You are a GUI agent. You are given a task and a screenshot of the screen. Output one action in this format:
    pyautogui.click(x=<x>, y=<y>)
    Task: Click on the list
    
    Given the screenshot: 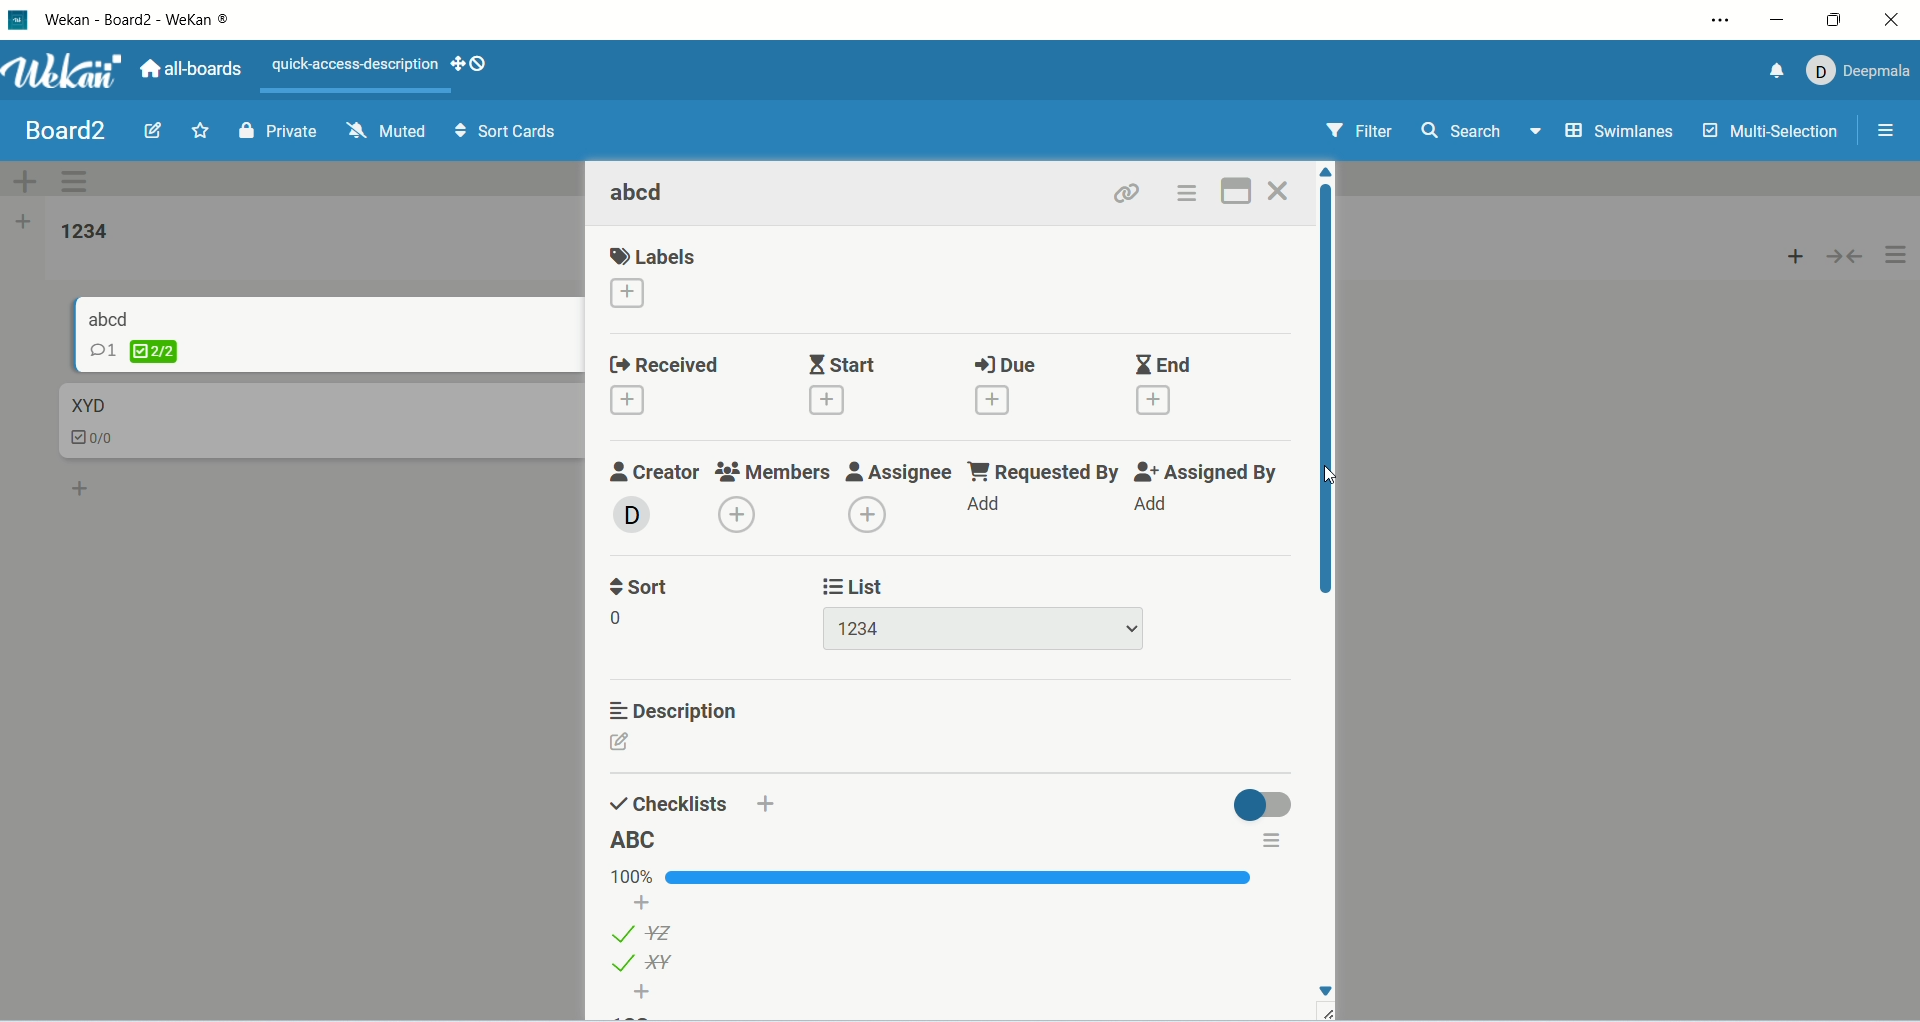 What is the action you would take?
    pyautogui.click(x=645, y=963)
    